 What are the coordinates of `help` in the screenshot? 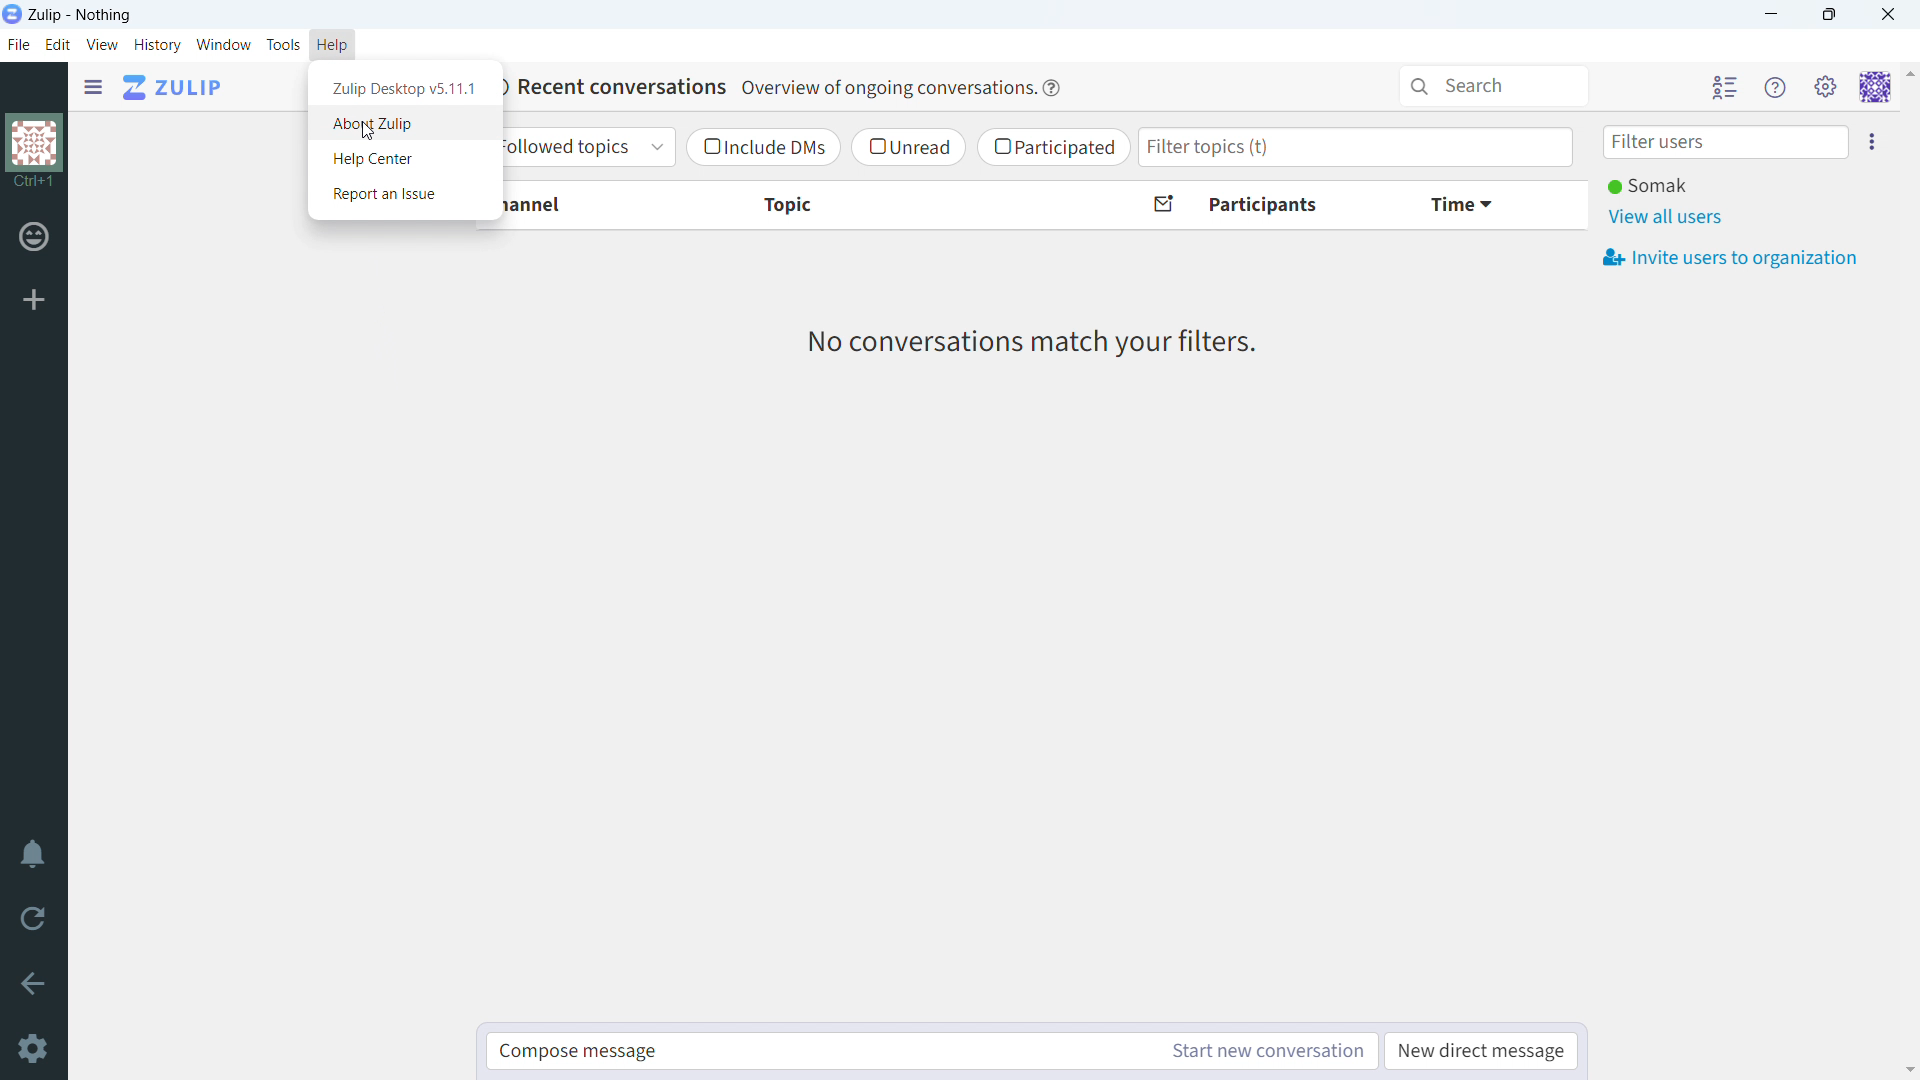 It's located at (333, 44).